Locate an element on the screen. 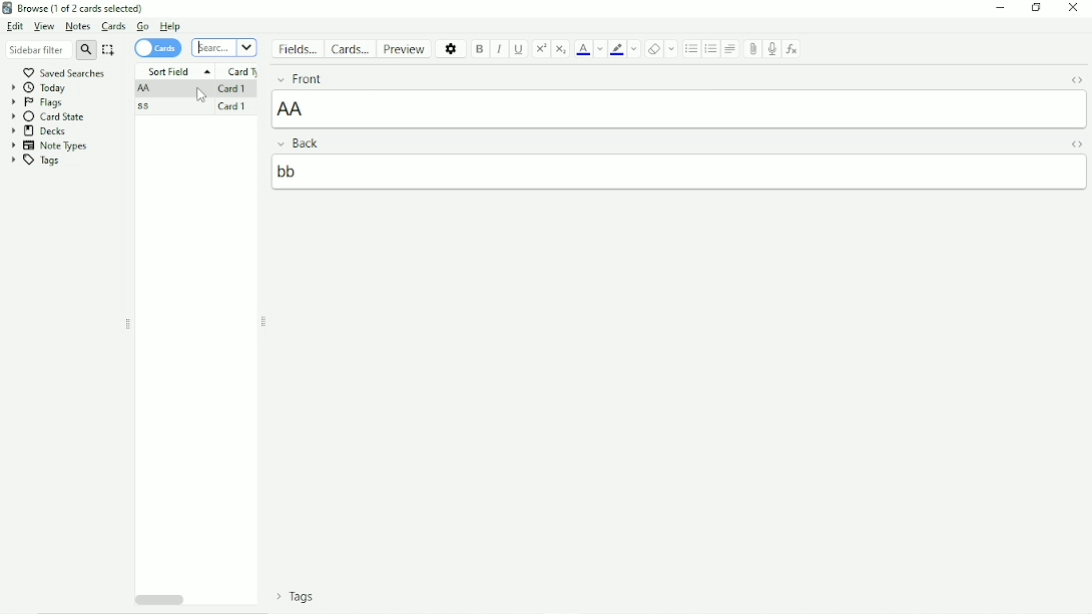 The image size is (1092, 614). Tags is located at coordinates (36, 160).